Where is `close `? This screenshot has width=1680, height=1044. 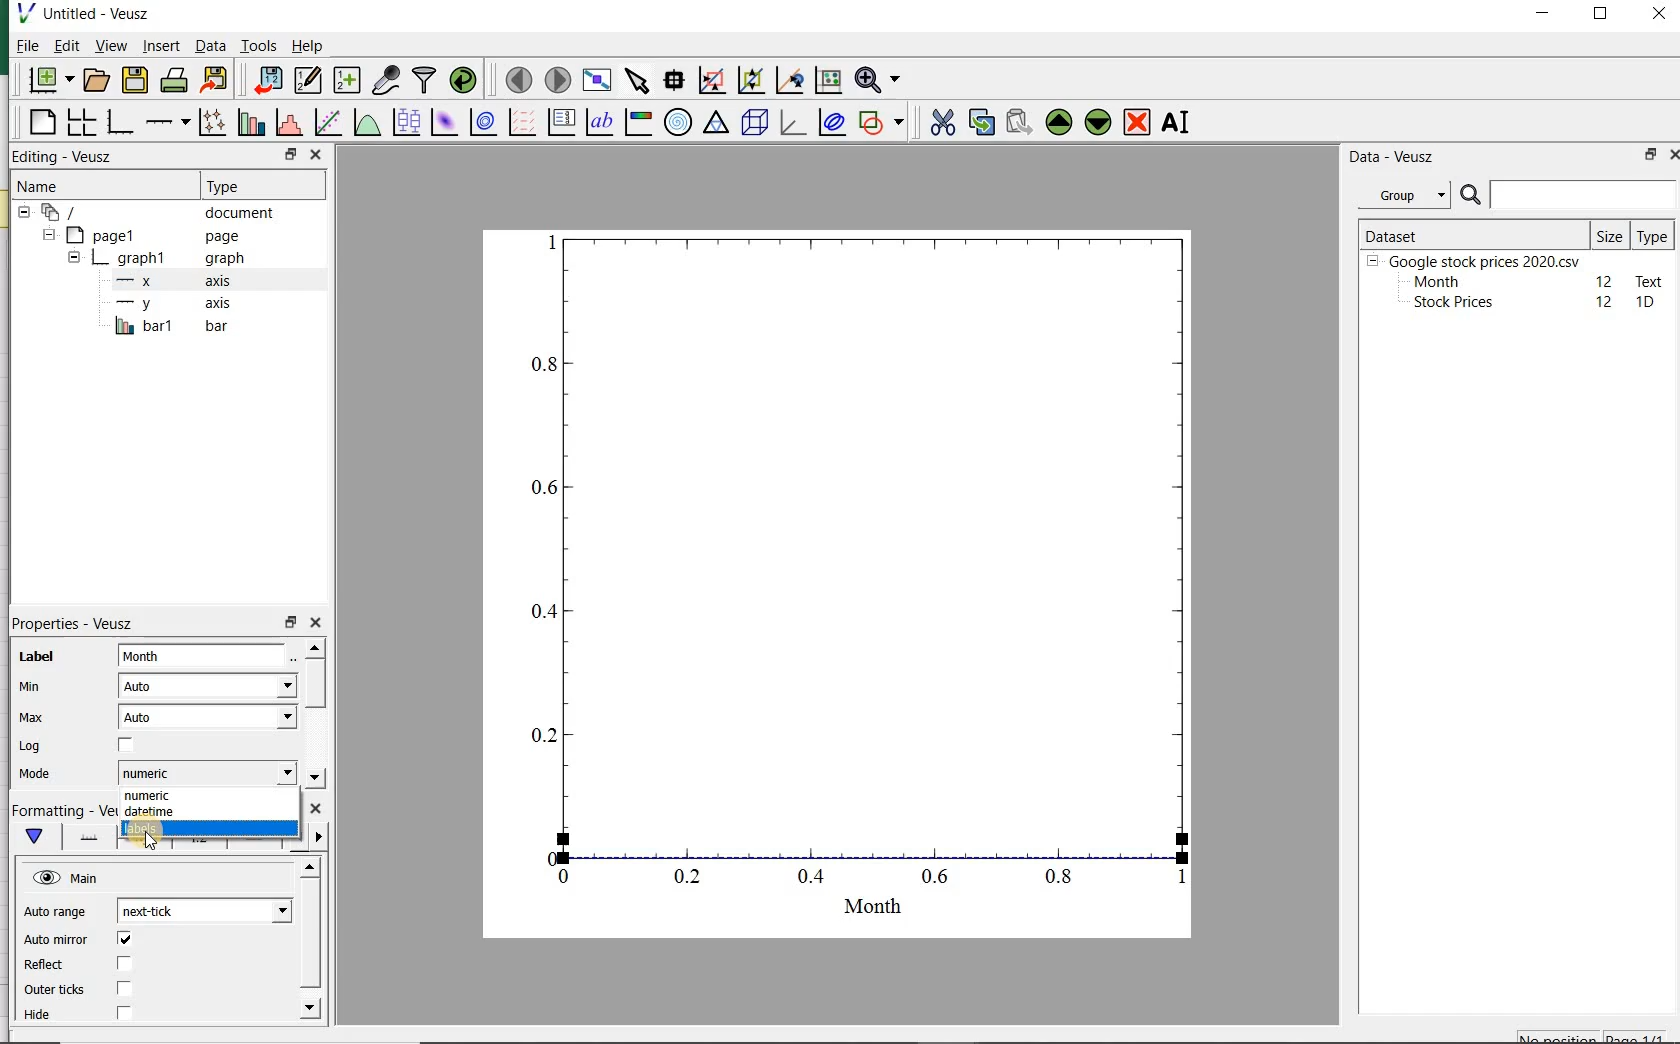
close  is located at coordinates (1679, 155).